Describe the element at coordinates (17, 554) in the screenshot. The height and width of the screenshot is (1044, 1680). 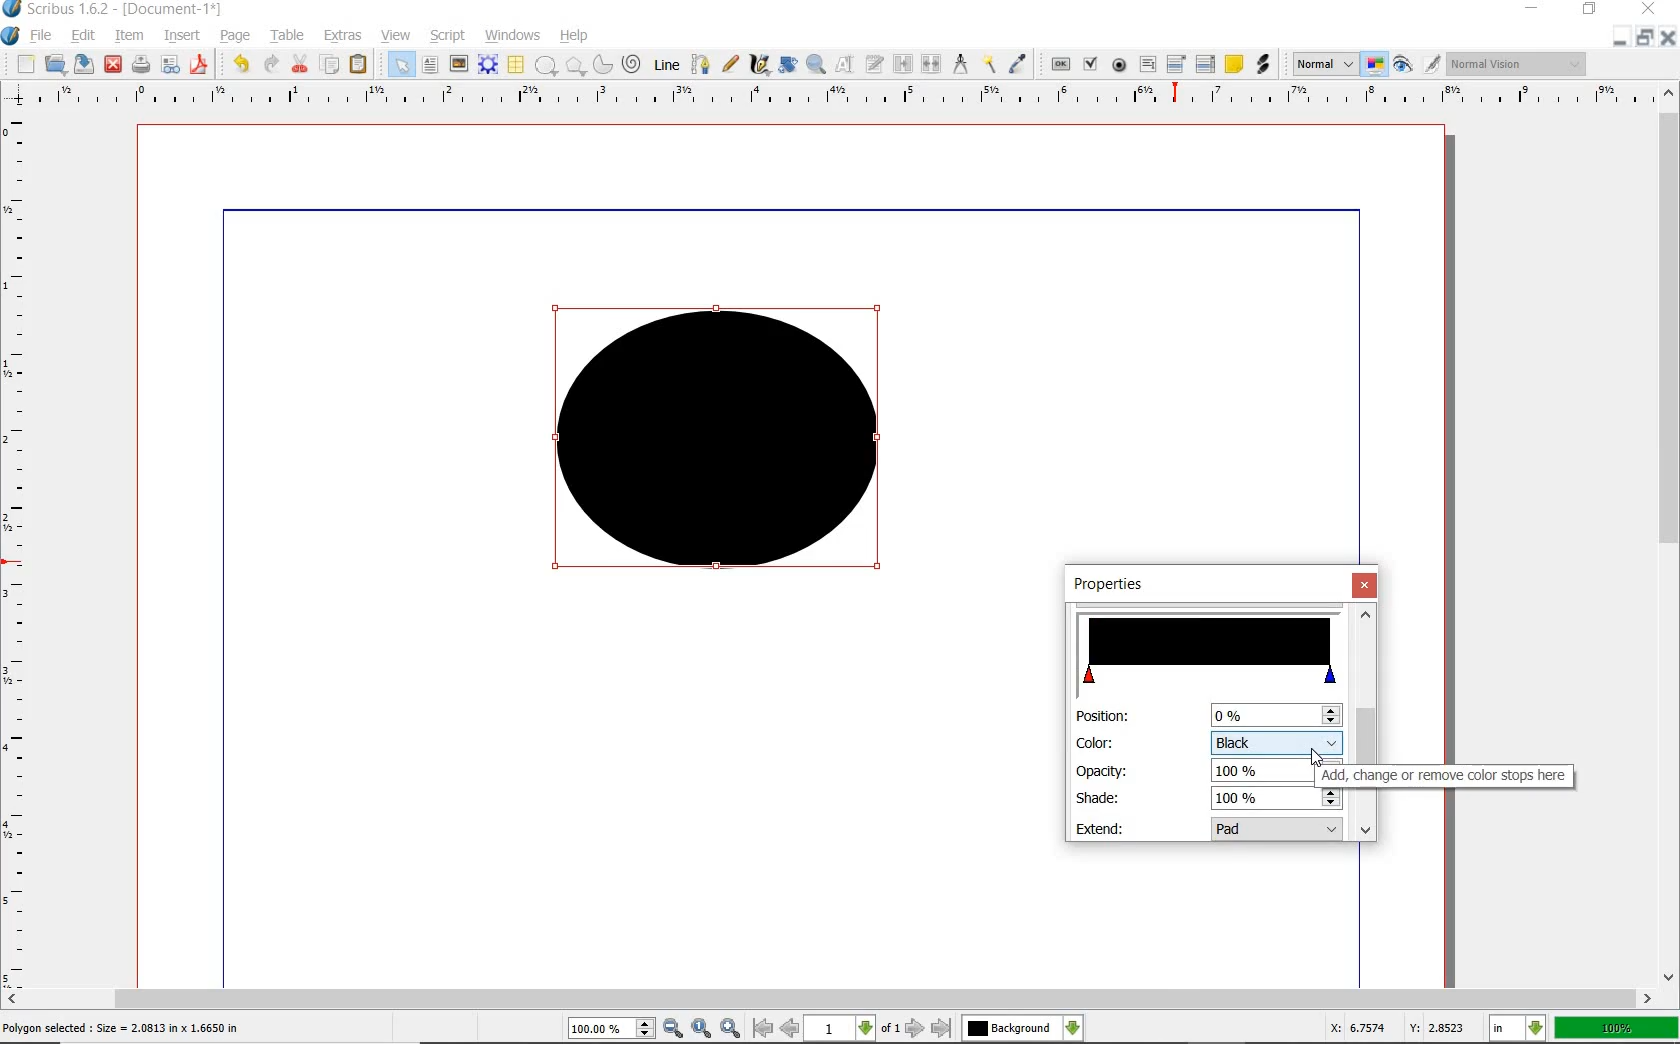
I see `RULER` at that location.